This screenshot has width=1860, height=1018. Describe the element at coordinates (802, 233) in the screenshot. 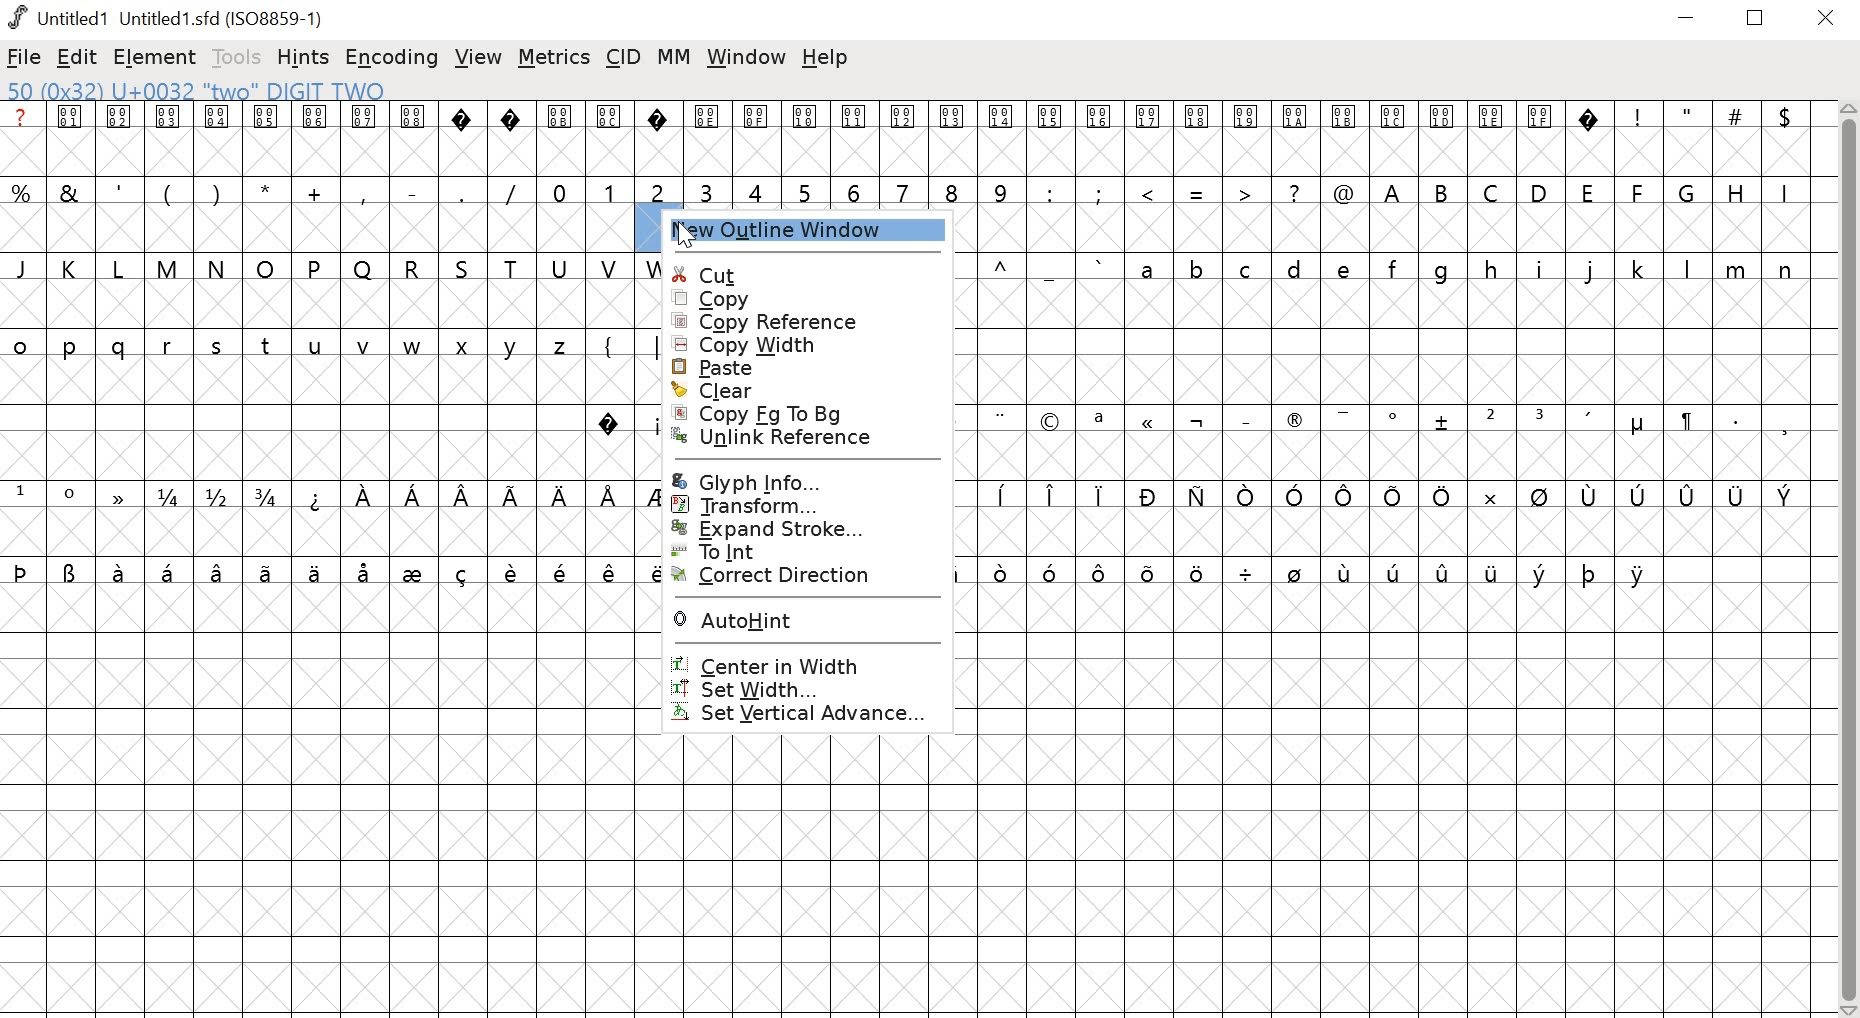

I see `new outline window` at that location.